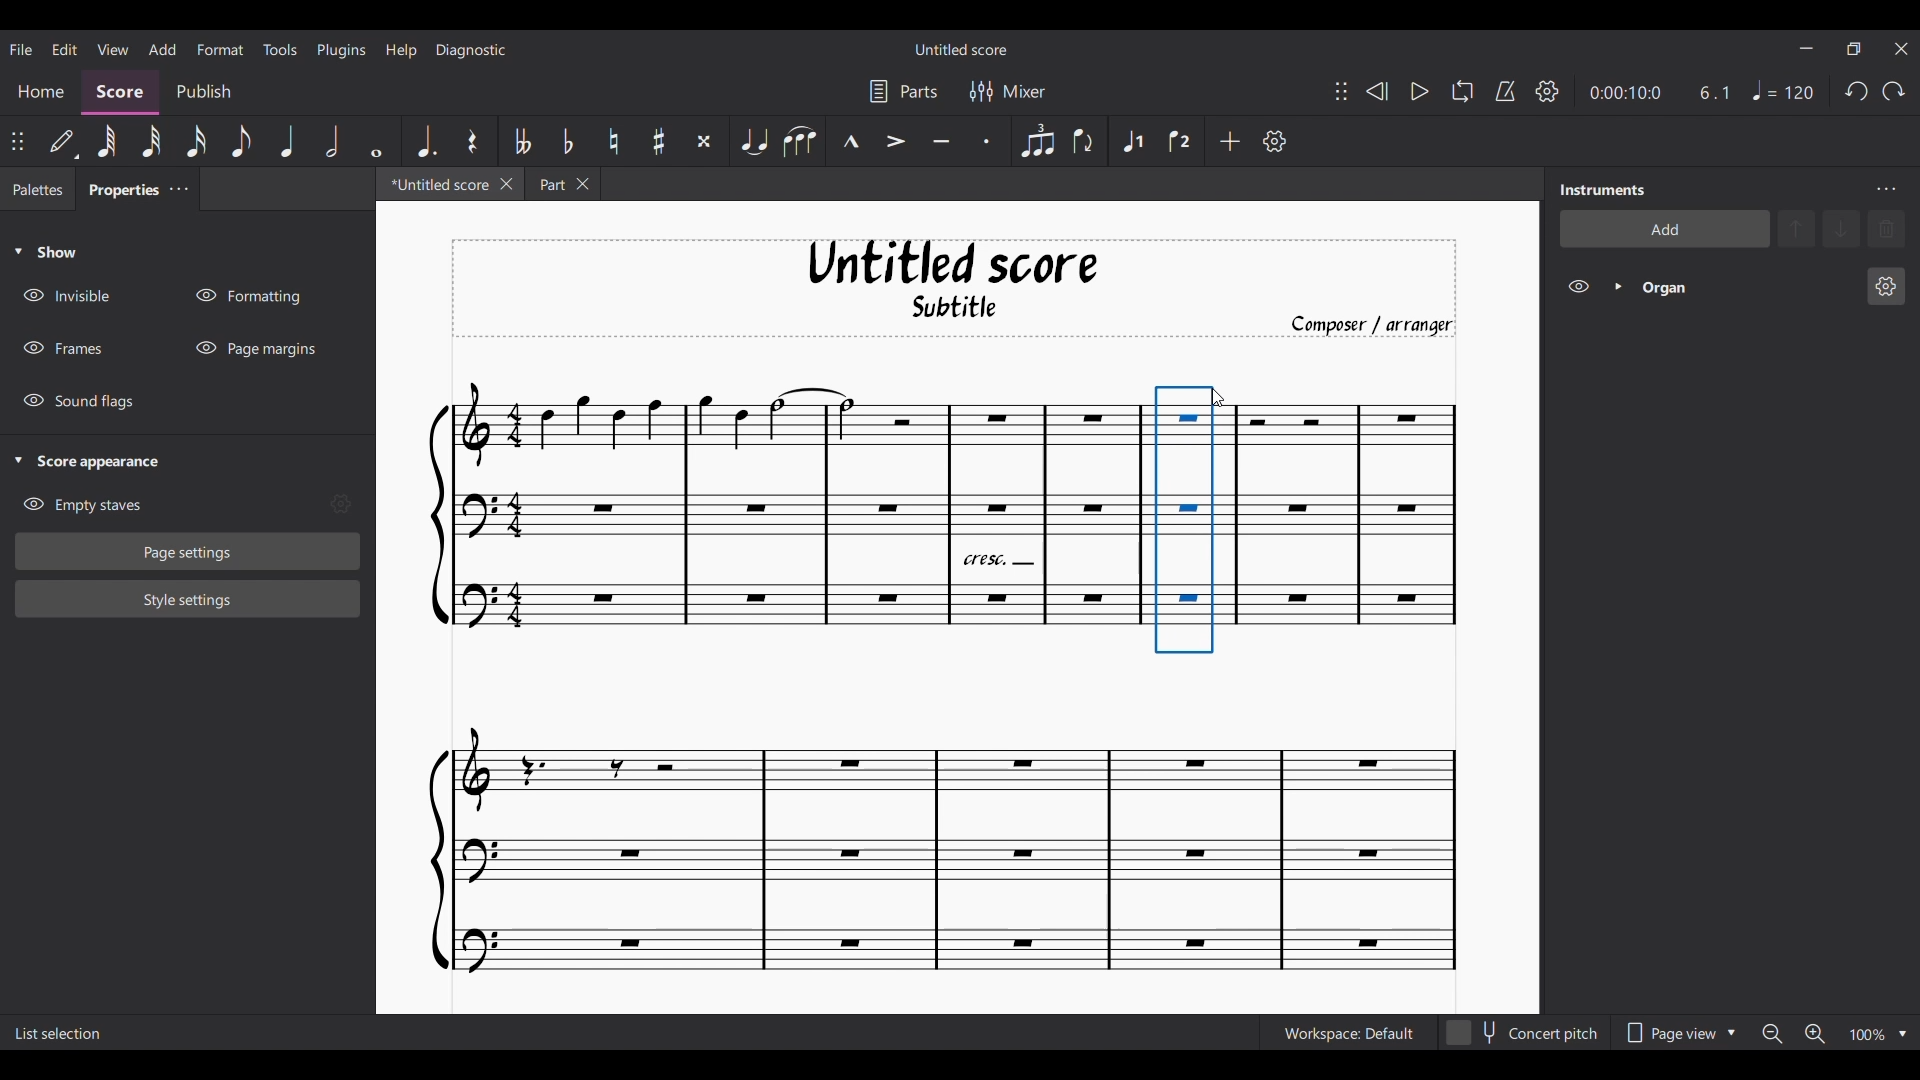 This screenshot has width=1920, height=1080. Describe the element at coordinates (1796, 228) in the screenshot. I see `Move selection up` at that location.